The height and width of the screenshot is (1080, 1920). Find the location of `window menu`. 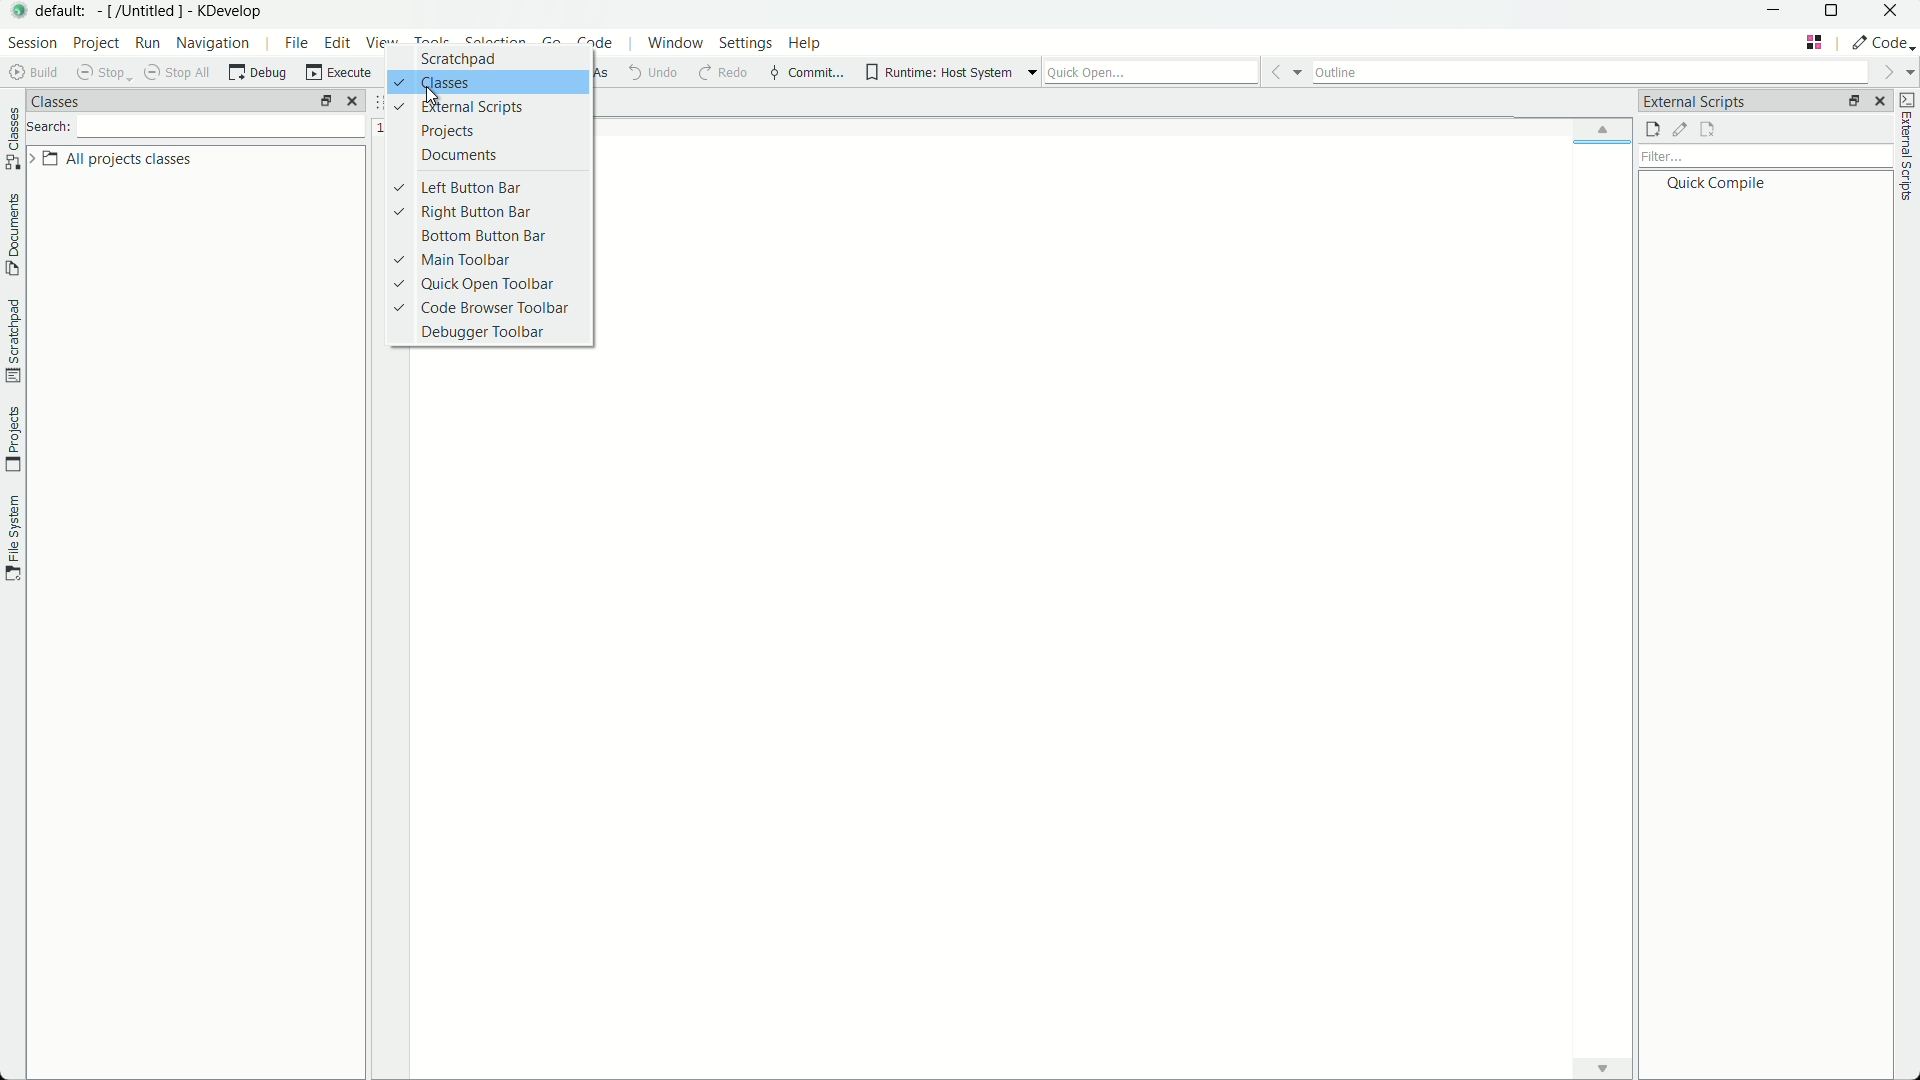

window menu is located at coordinates (675, 43).